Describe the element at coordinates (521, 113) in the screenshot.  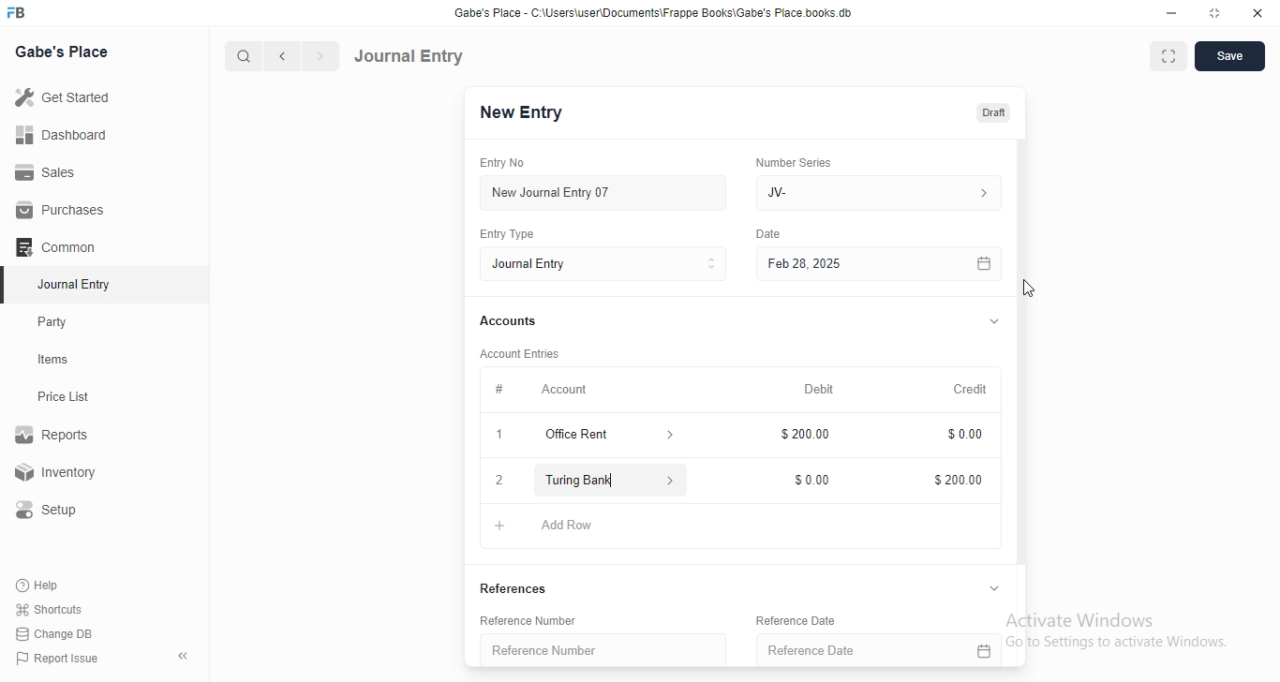
I see `New Entry` at that location.